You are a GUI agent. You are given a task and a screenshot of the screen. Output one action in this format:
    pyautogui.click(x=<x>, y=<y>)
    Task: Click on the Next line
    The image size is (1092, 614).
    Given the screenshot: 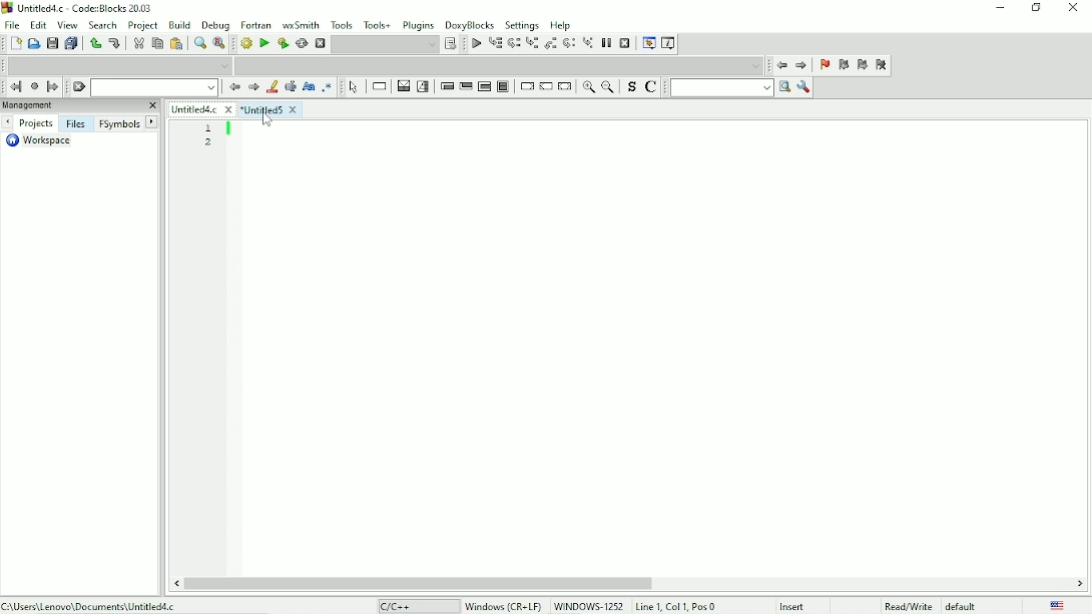 What is the action you would take?
    pyautogui.click(x=513, y=44)
    